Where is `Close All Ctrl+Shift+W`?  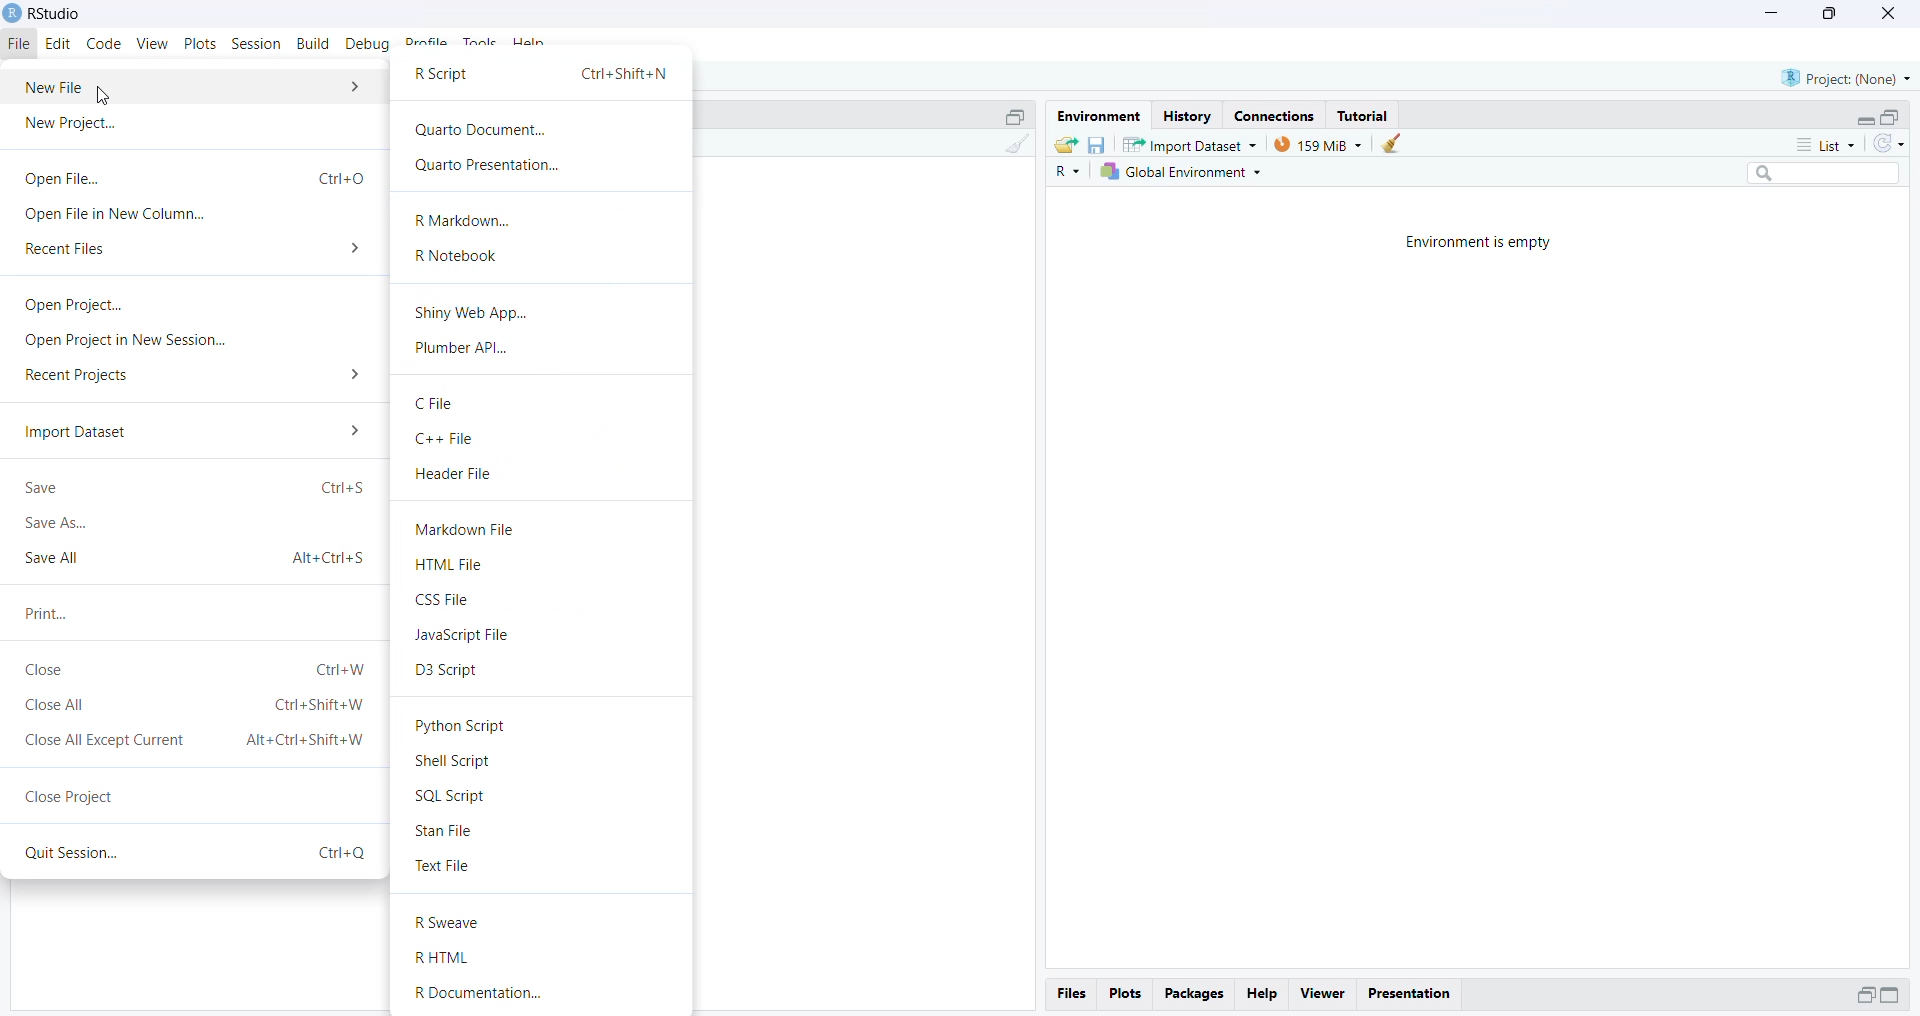
Close All Ctrl+Shift+W is located at coordinates (194, 707).